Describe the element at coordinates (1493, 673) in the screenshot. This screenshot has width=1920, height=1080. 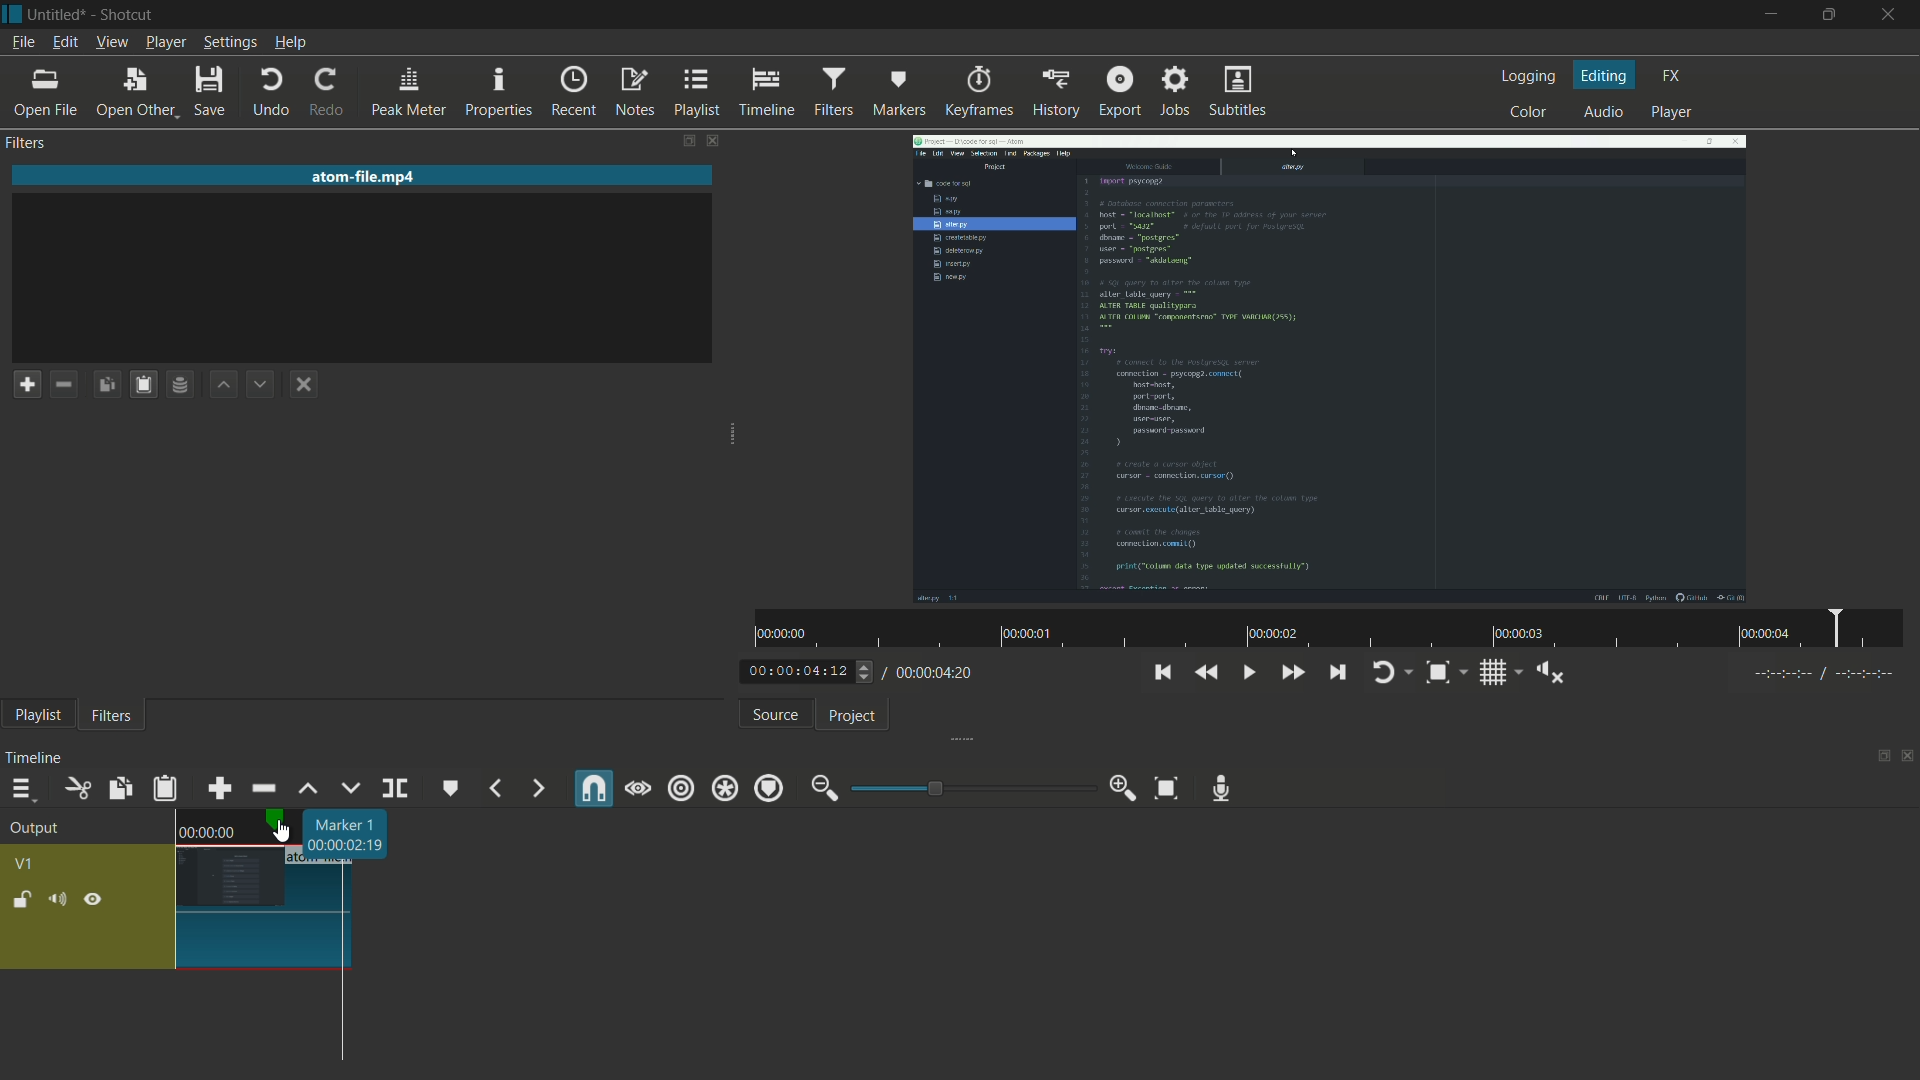
I see `toggle grid` at that location.